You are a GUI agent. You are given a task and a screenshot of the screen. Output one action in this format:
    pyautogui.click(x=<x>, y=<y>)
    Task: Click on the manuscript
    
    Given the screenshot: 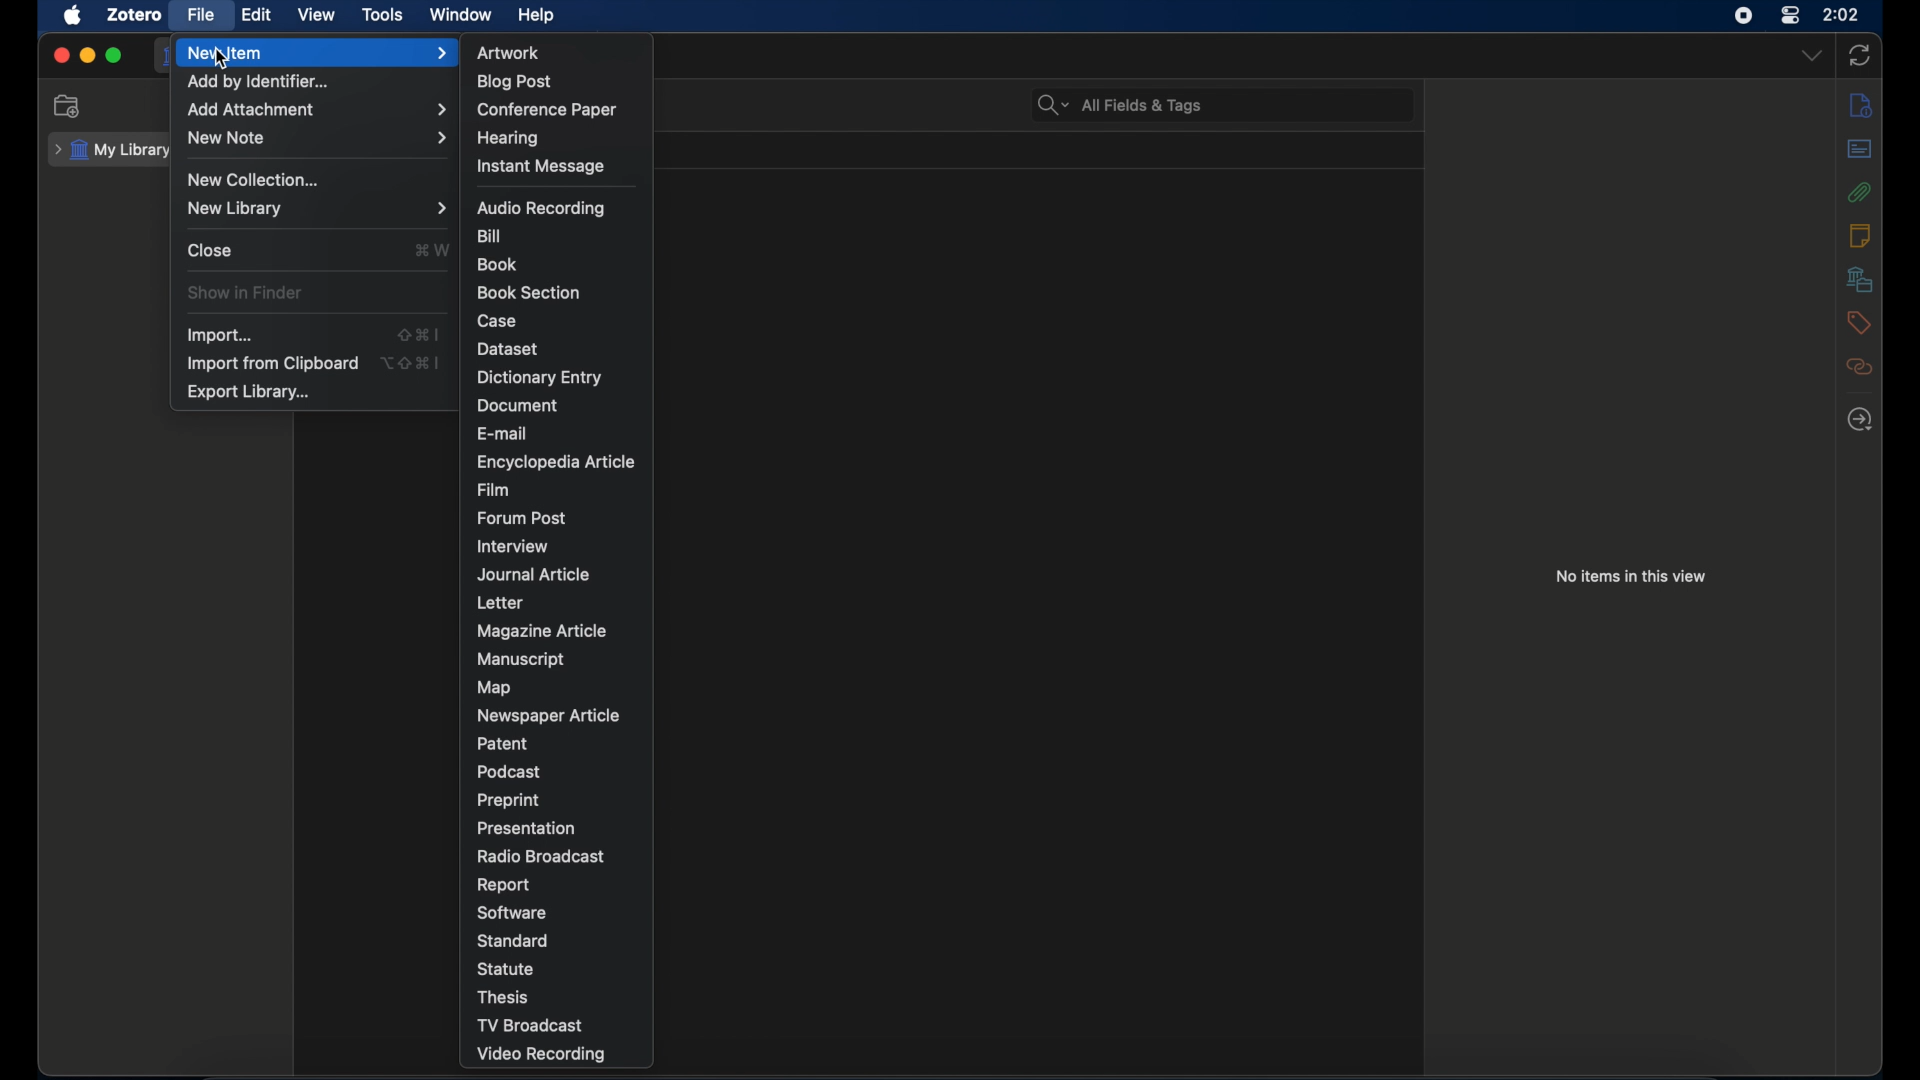 What is the action you would take?
    pyautogui.click(x=518, y=658)
    